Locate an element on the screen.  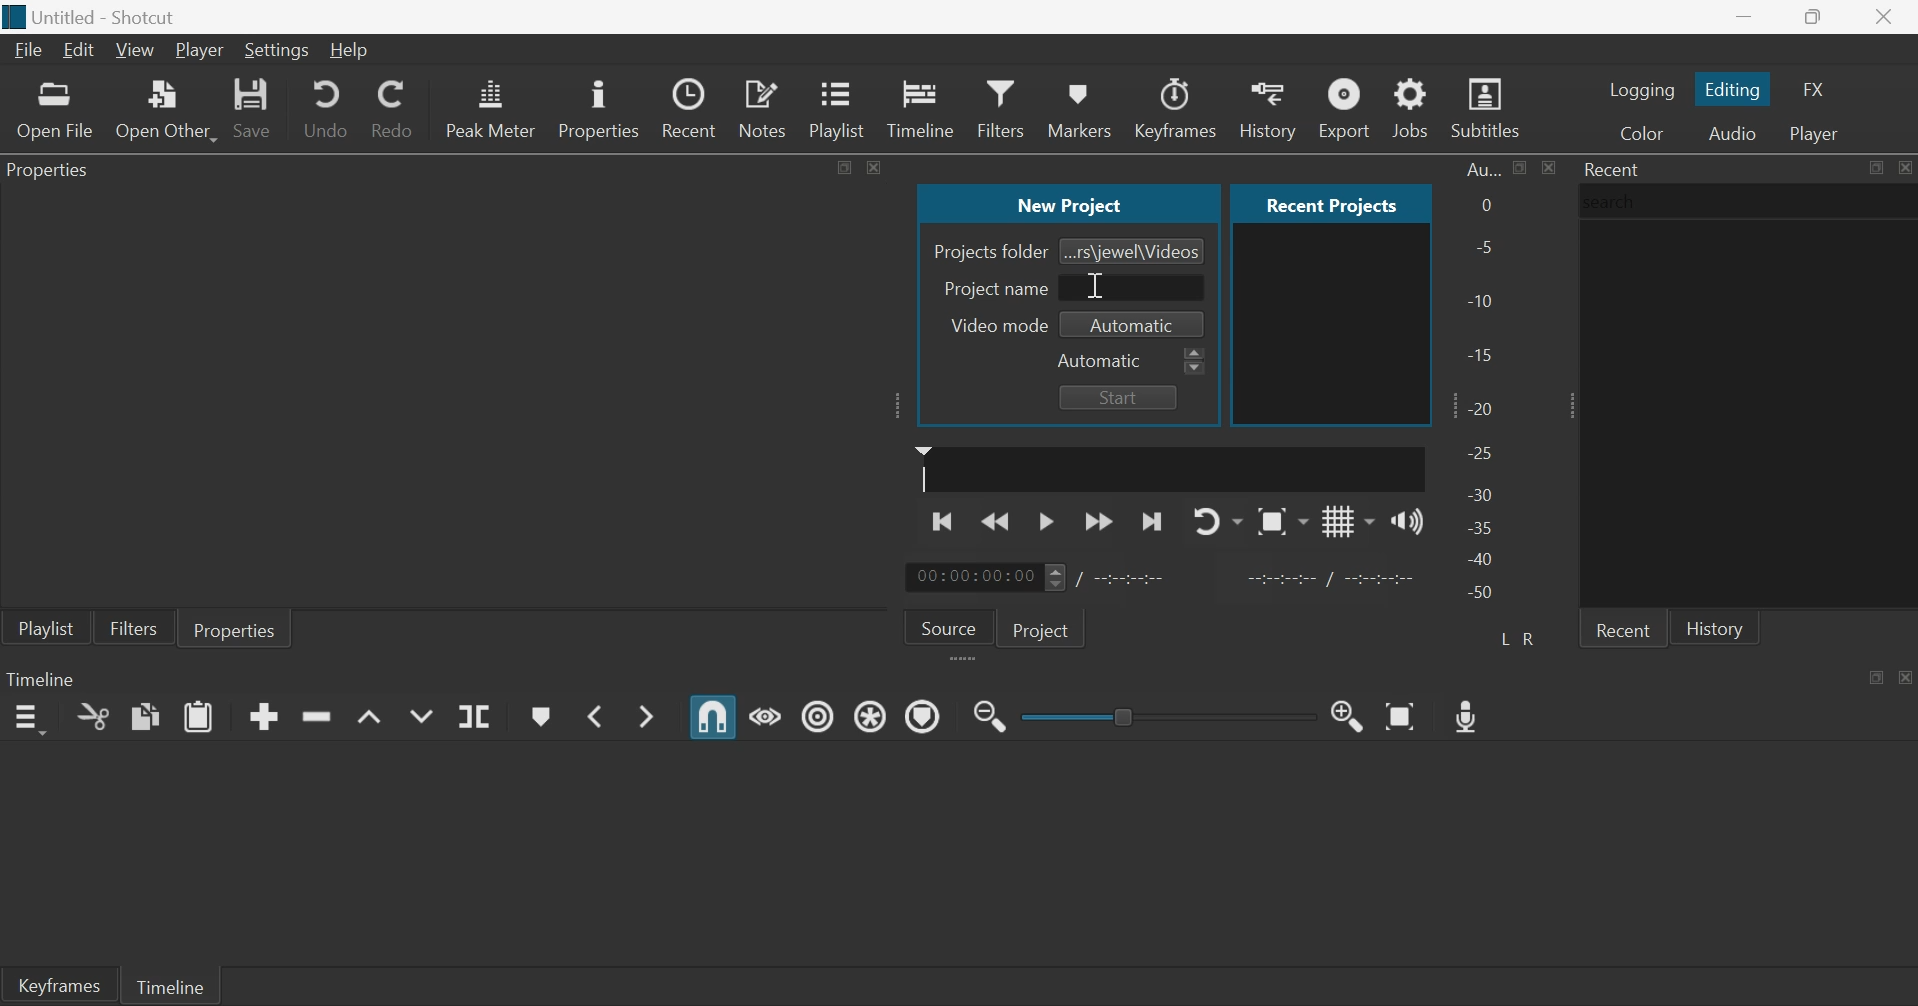
Filters is located at coordinates (133, 627).